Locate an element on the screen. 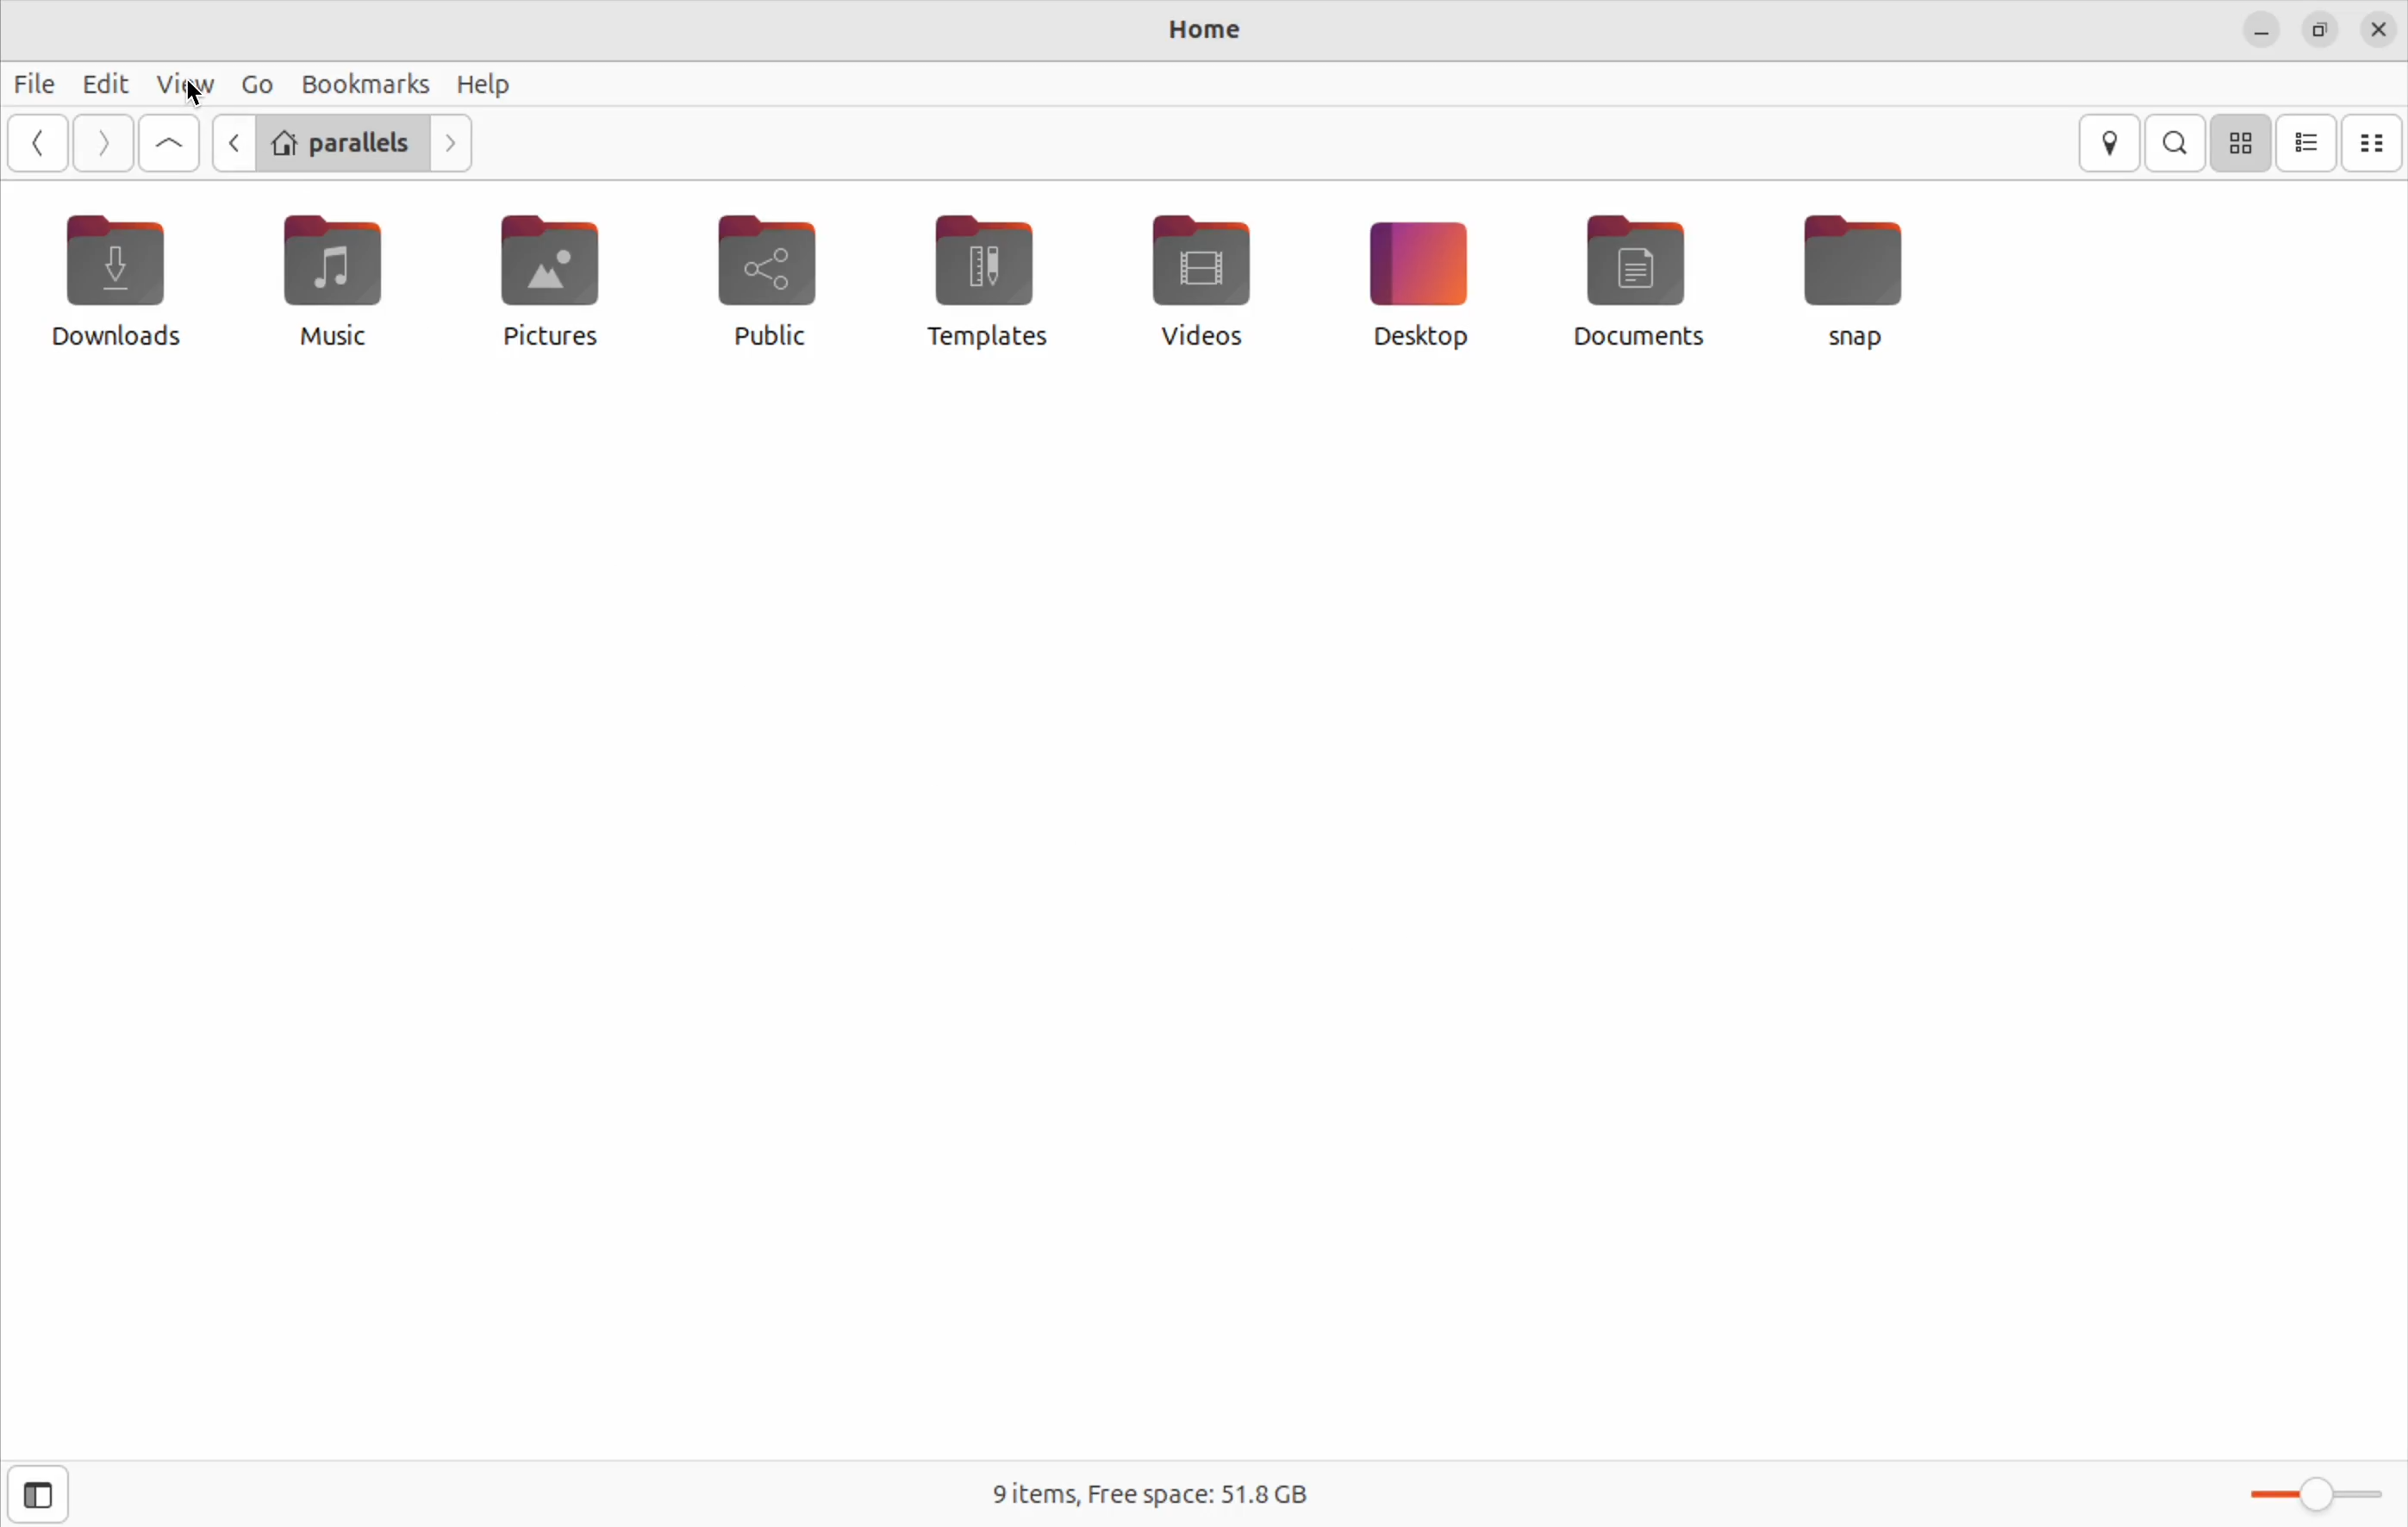  9 items free space 51.8Gb is located at coordinates (1147, 1494).